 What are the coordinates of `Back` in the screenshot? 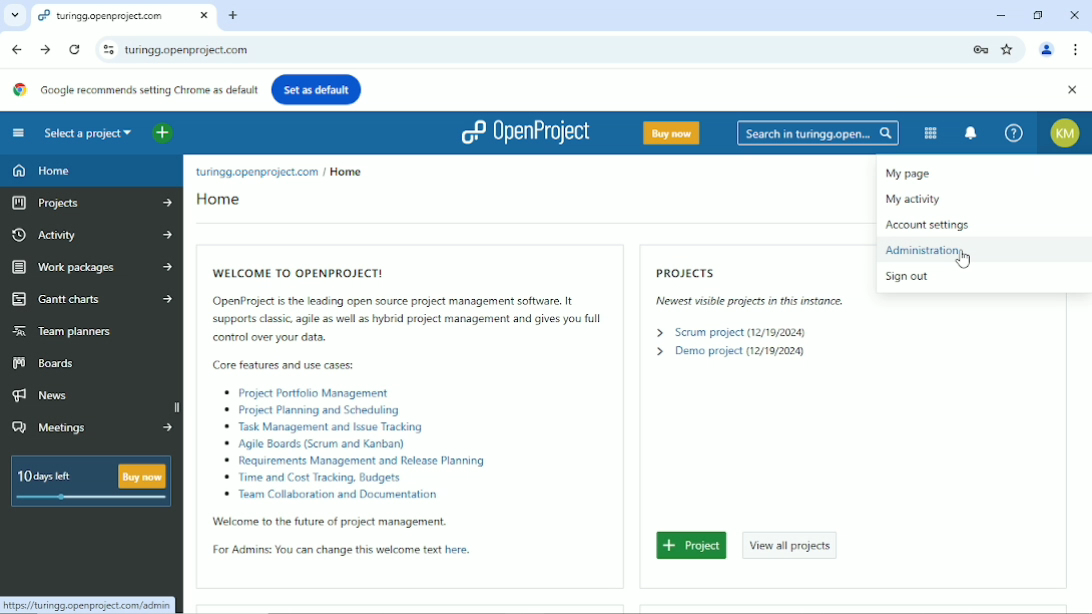 It's located at (17, 48).